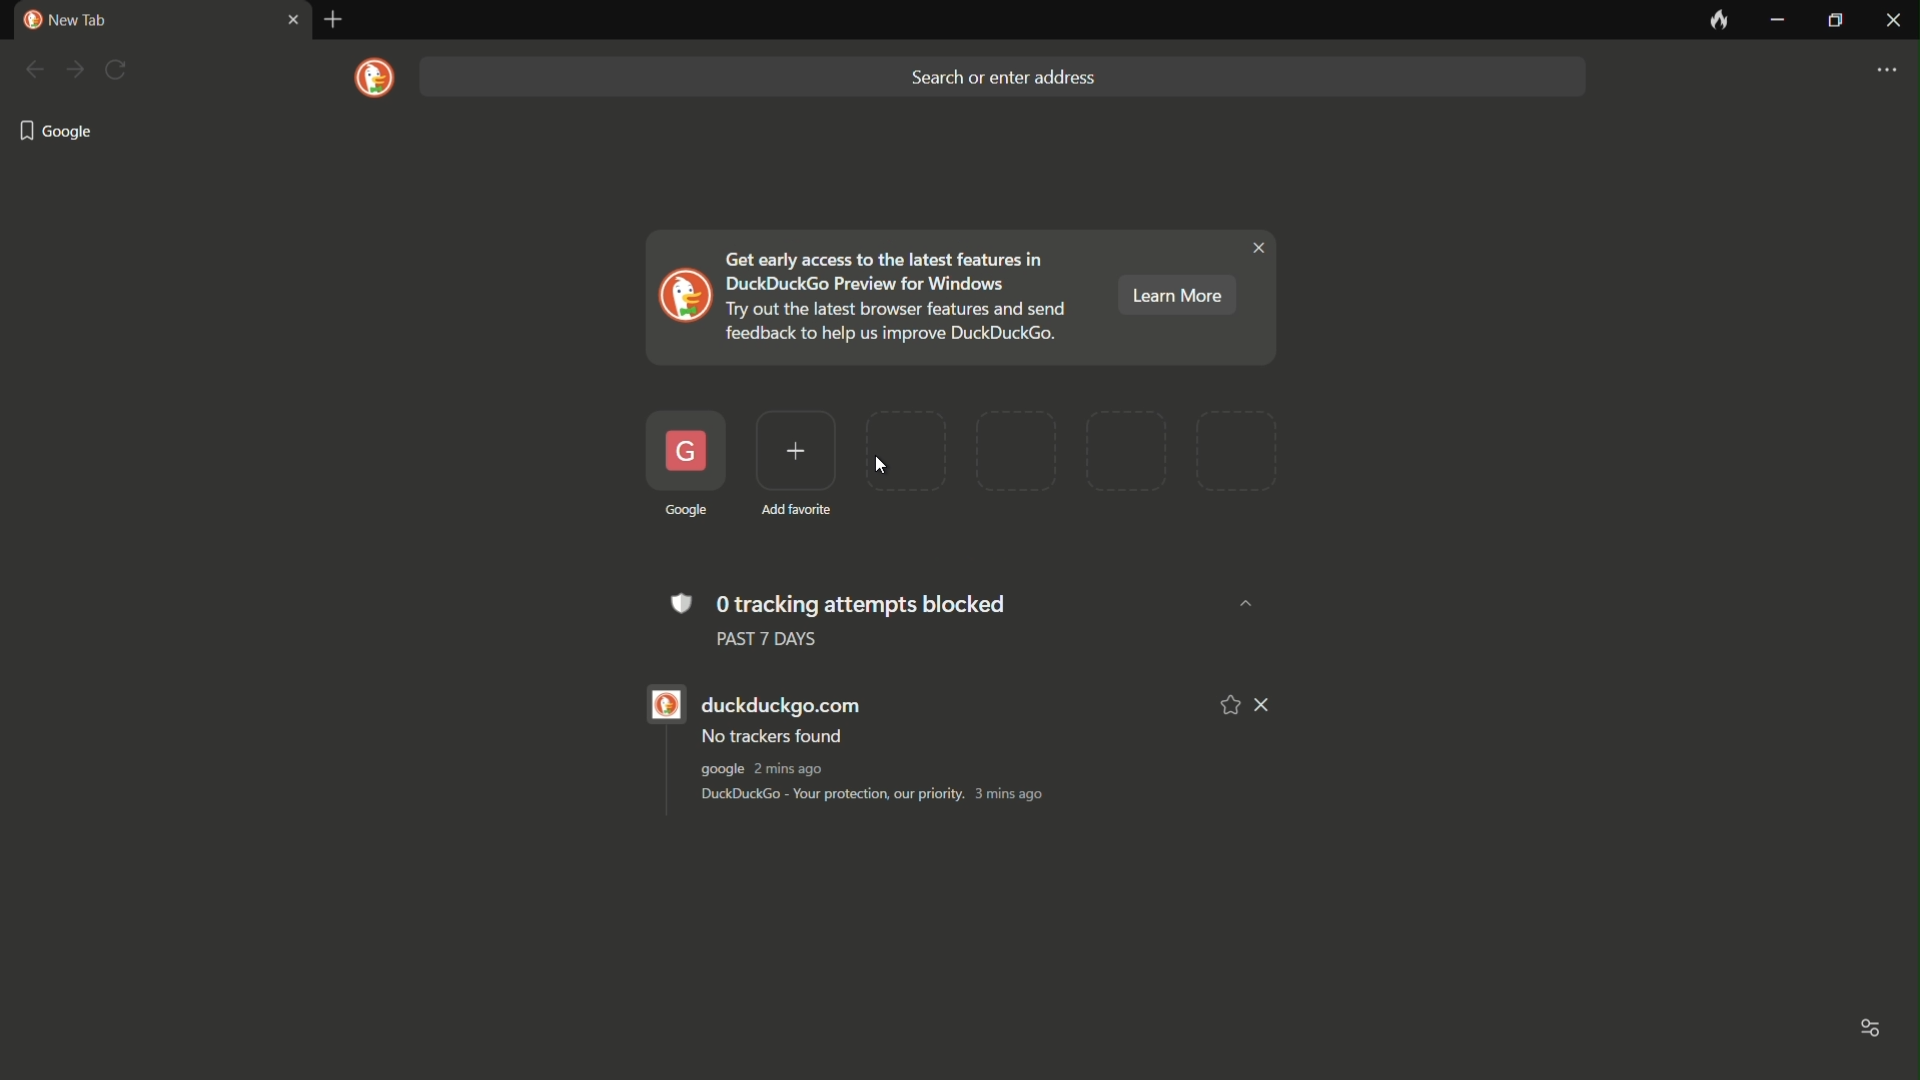 This screenshot has height=1080, width=1920. I want to click on close app, so click(1892, 21).